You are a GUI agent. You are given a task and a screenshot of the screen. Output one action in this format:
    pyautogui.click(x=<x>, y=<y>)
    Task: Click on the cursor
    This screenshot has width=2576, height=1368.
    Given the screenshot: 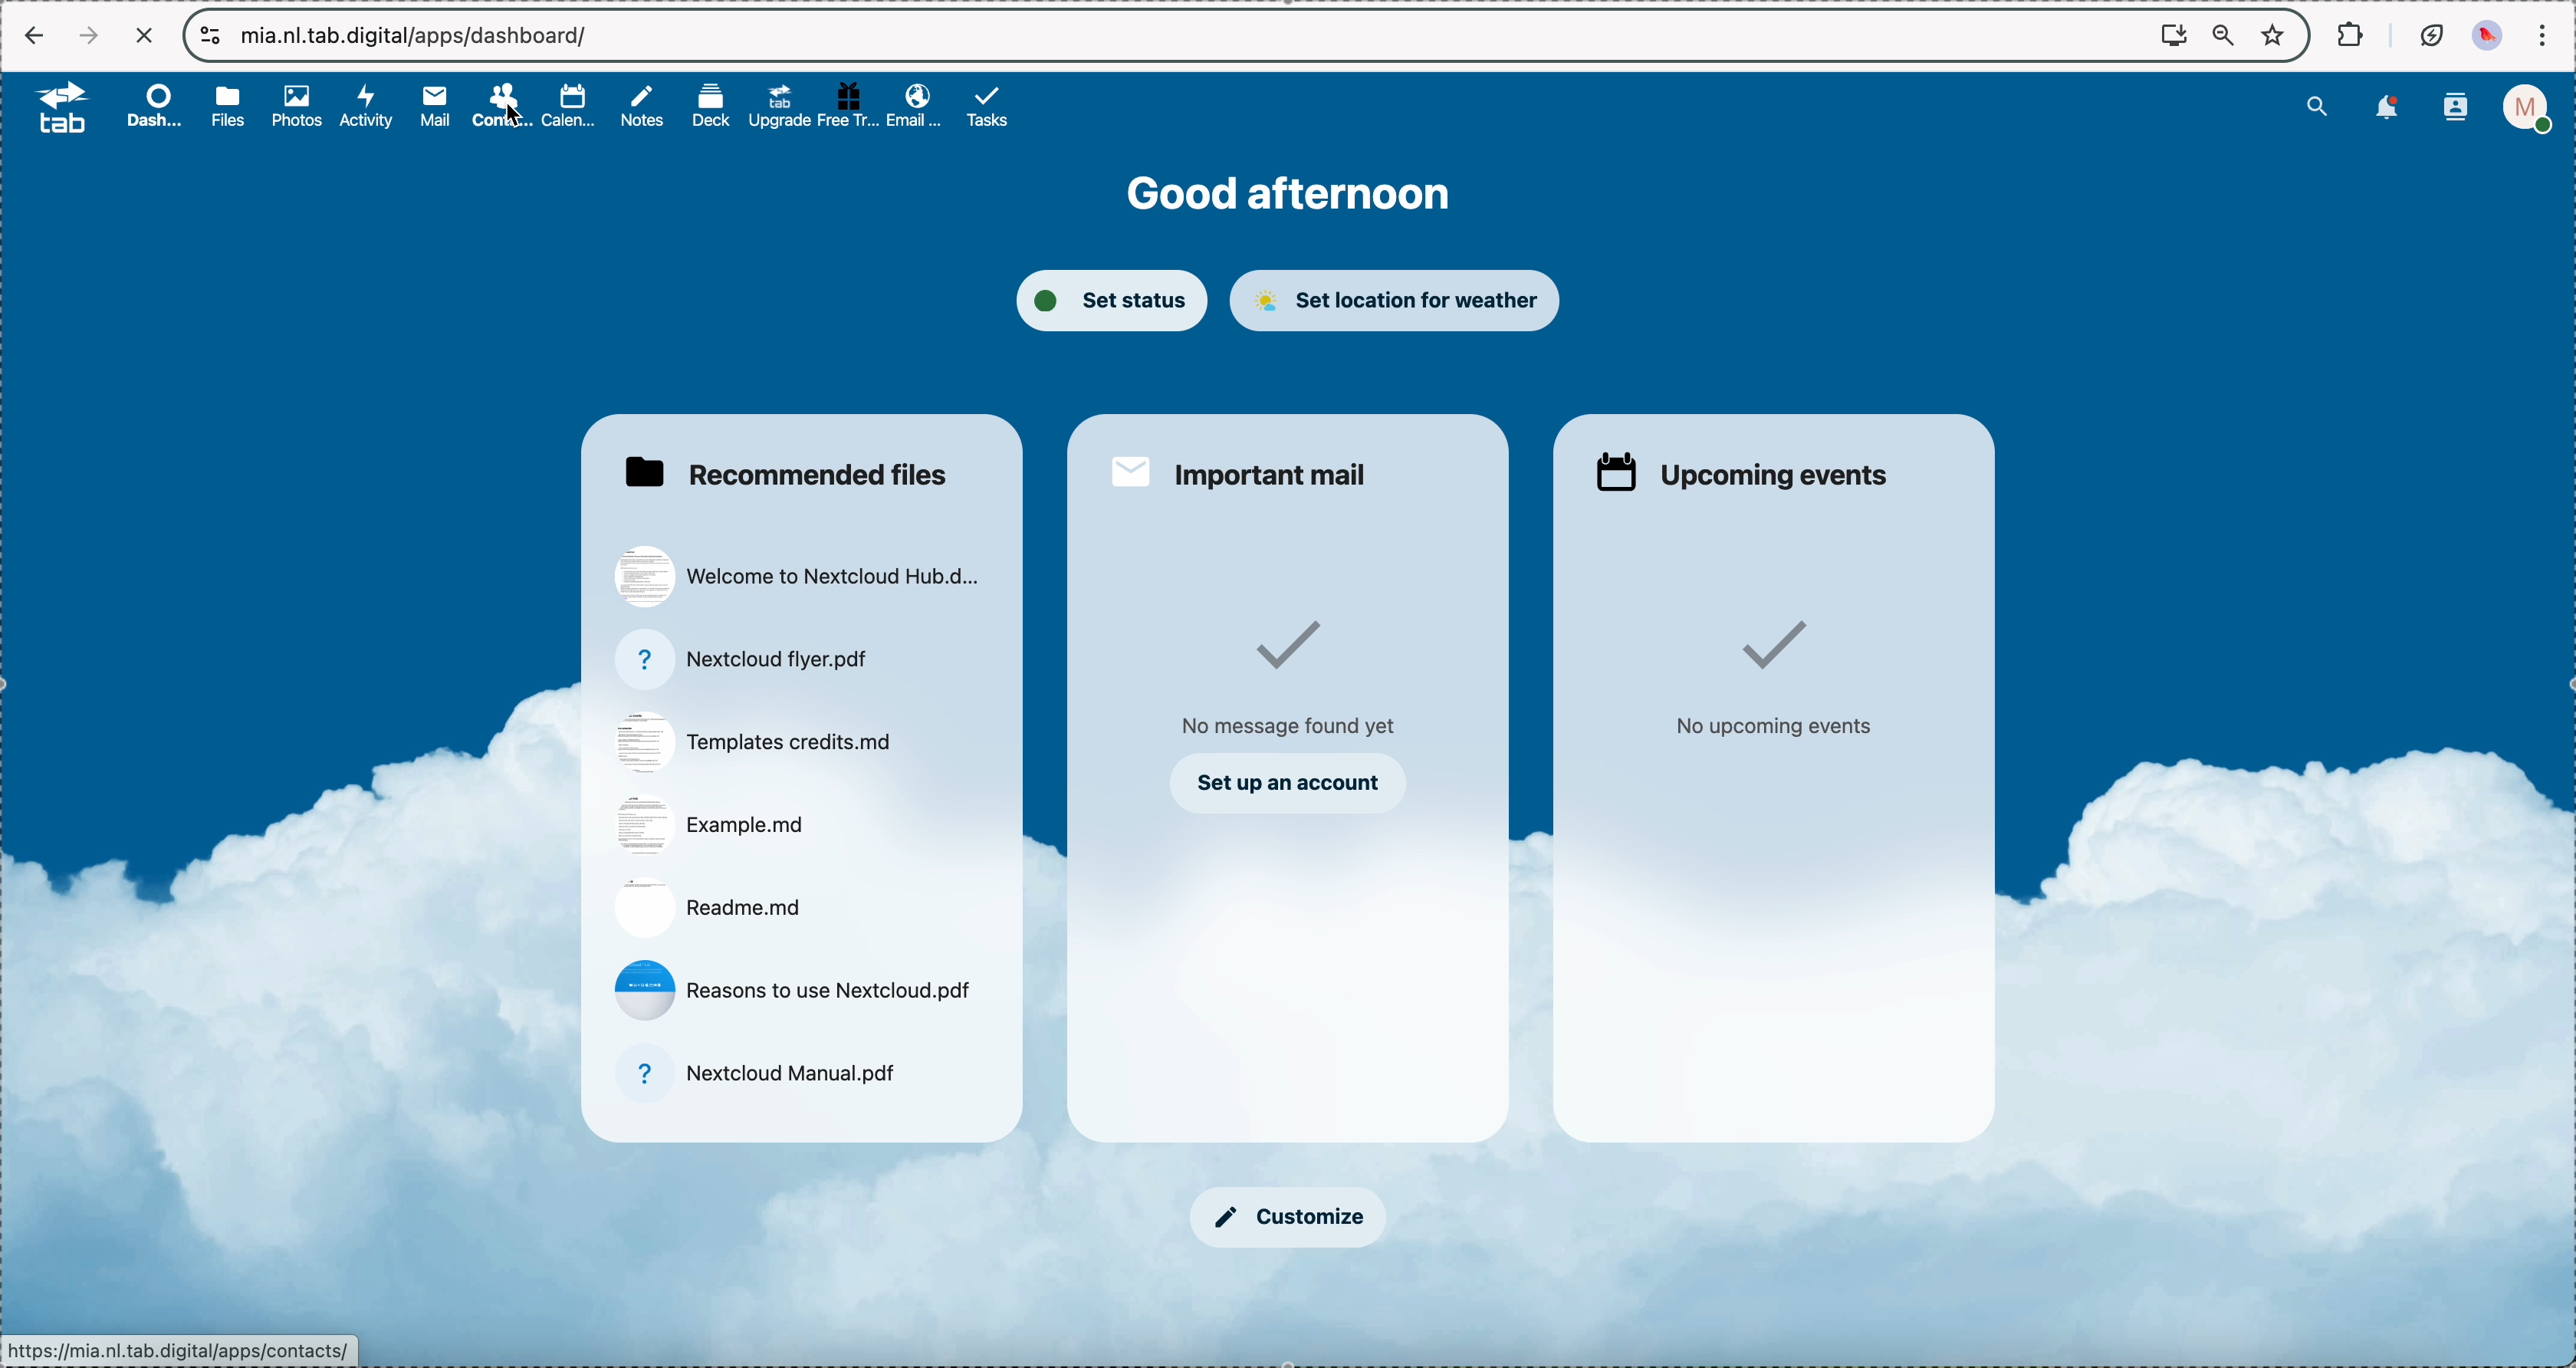 What is the action you would take?
    pyautogui.click(x=512, y=116)
    